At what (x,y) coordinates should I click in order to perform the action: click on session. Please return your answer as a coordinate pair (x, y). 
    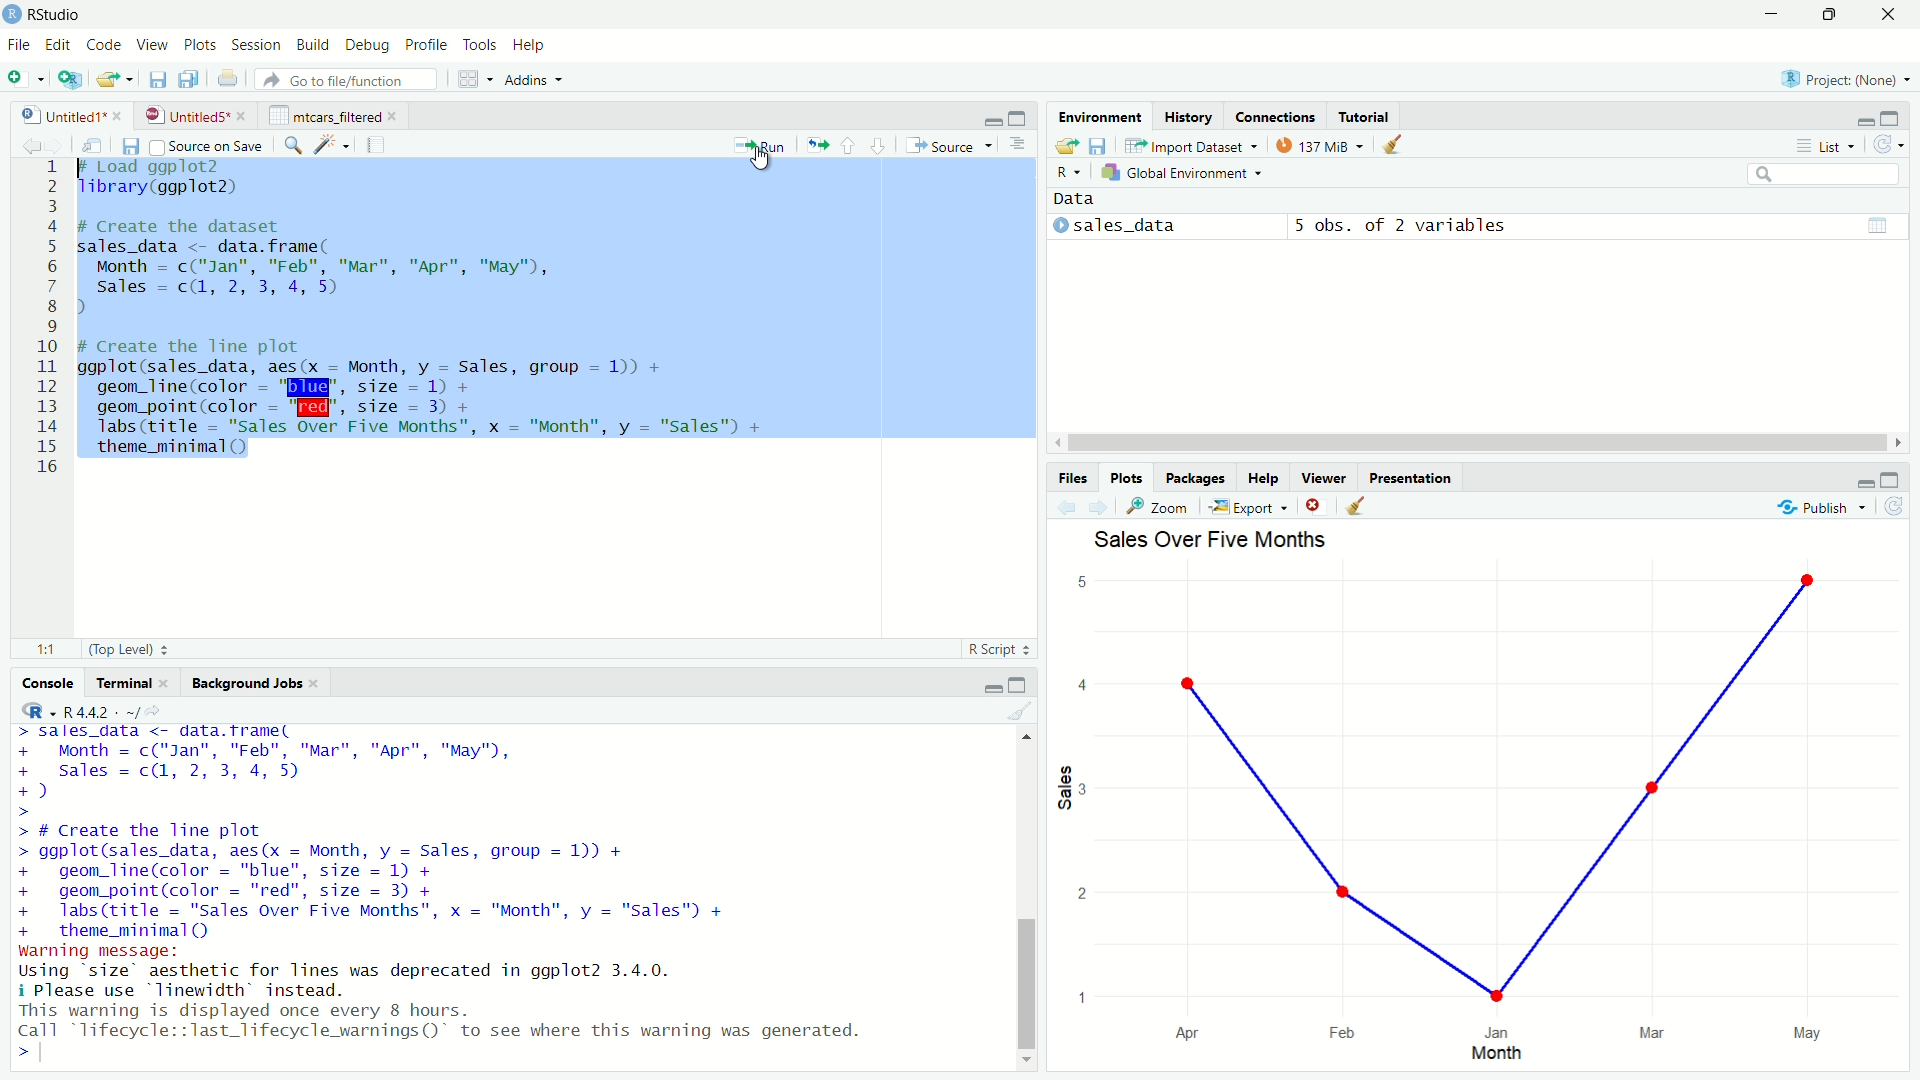
    Looking at the image, I should click on (257, 46).